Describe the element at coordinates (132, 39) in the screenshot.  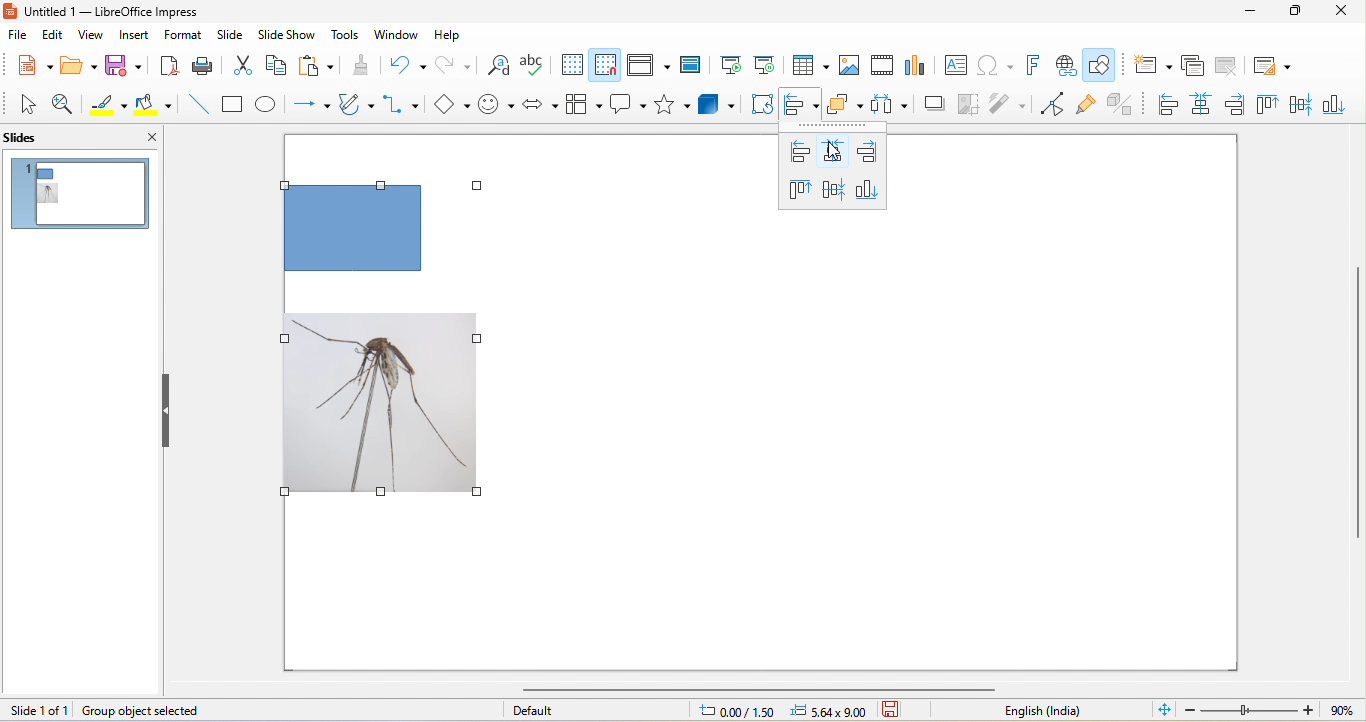
I see `insert` at that location.